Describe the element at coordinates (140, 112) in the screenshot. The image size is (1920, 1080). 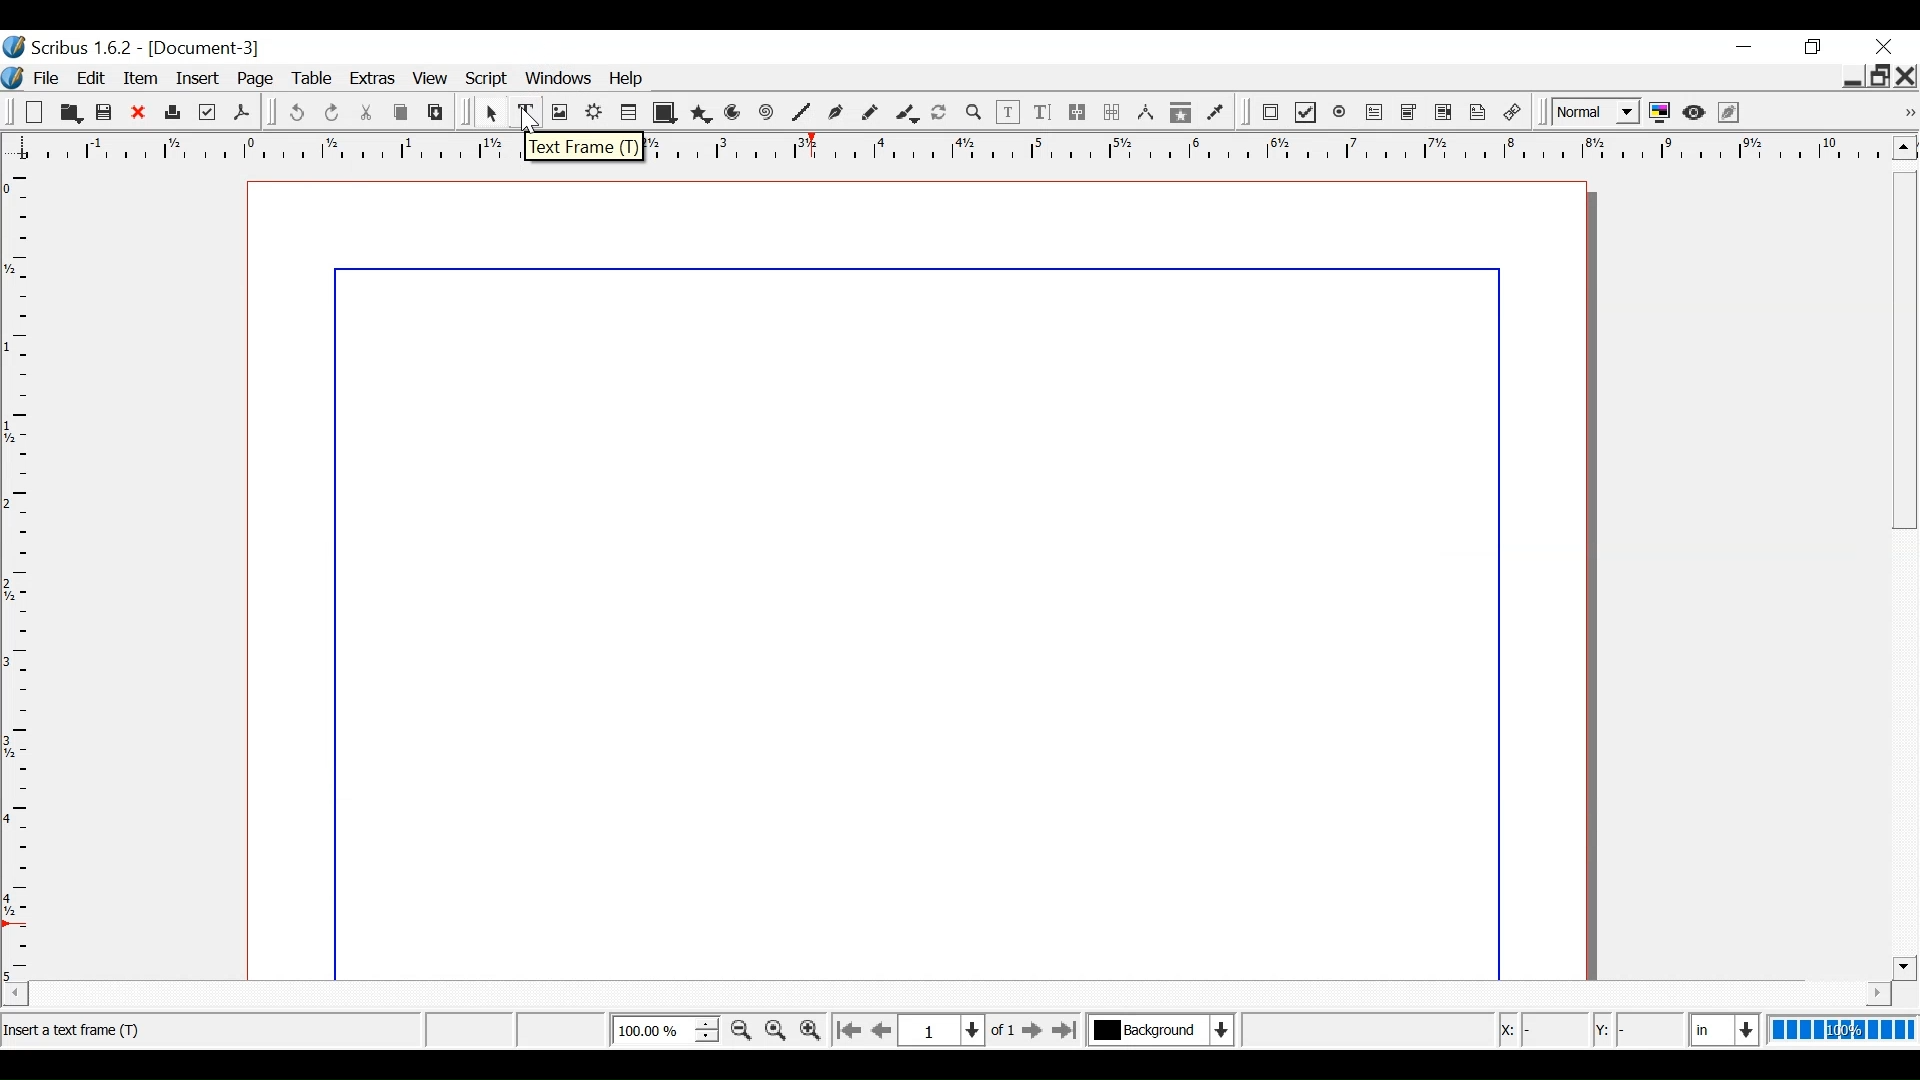
I see `Close` at that location.